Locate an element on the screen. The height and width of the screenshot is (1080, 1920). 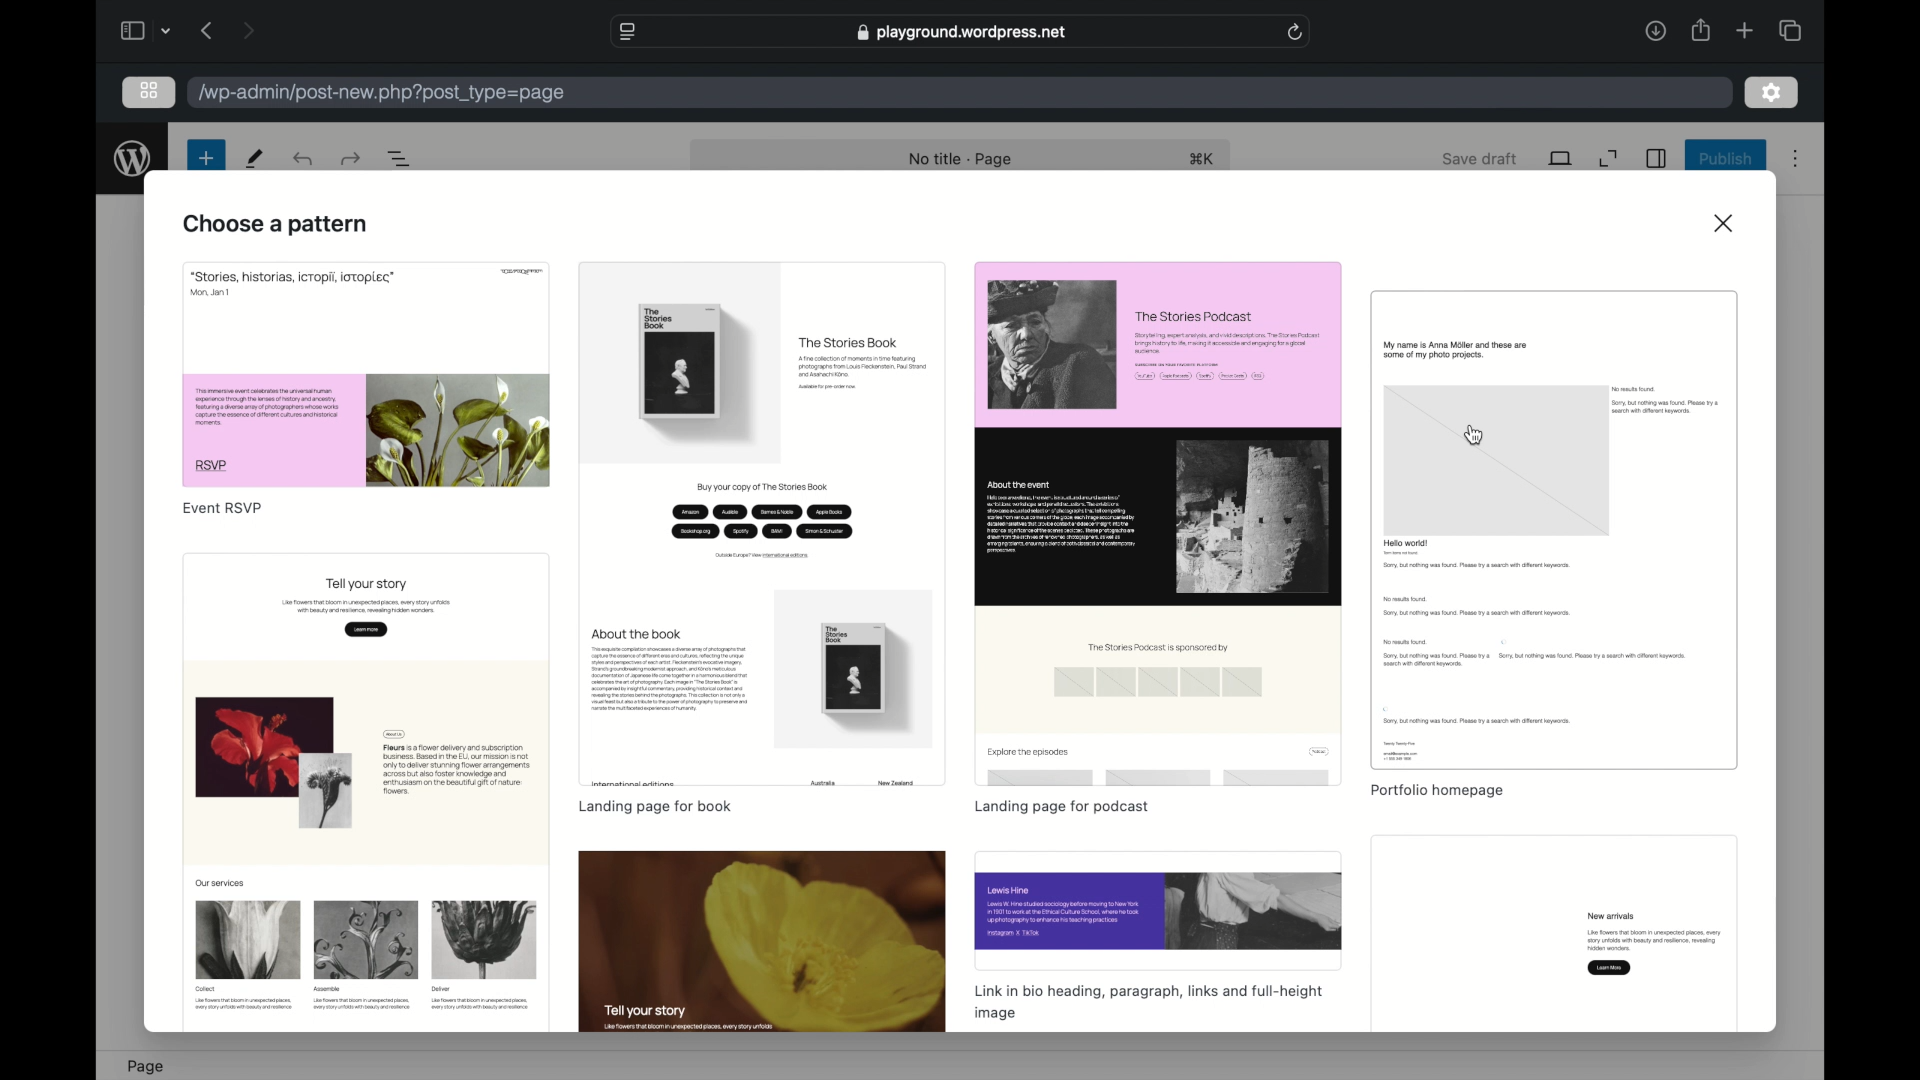
shortcut is located at coordinates (1202, 160).